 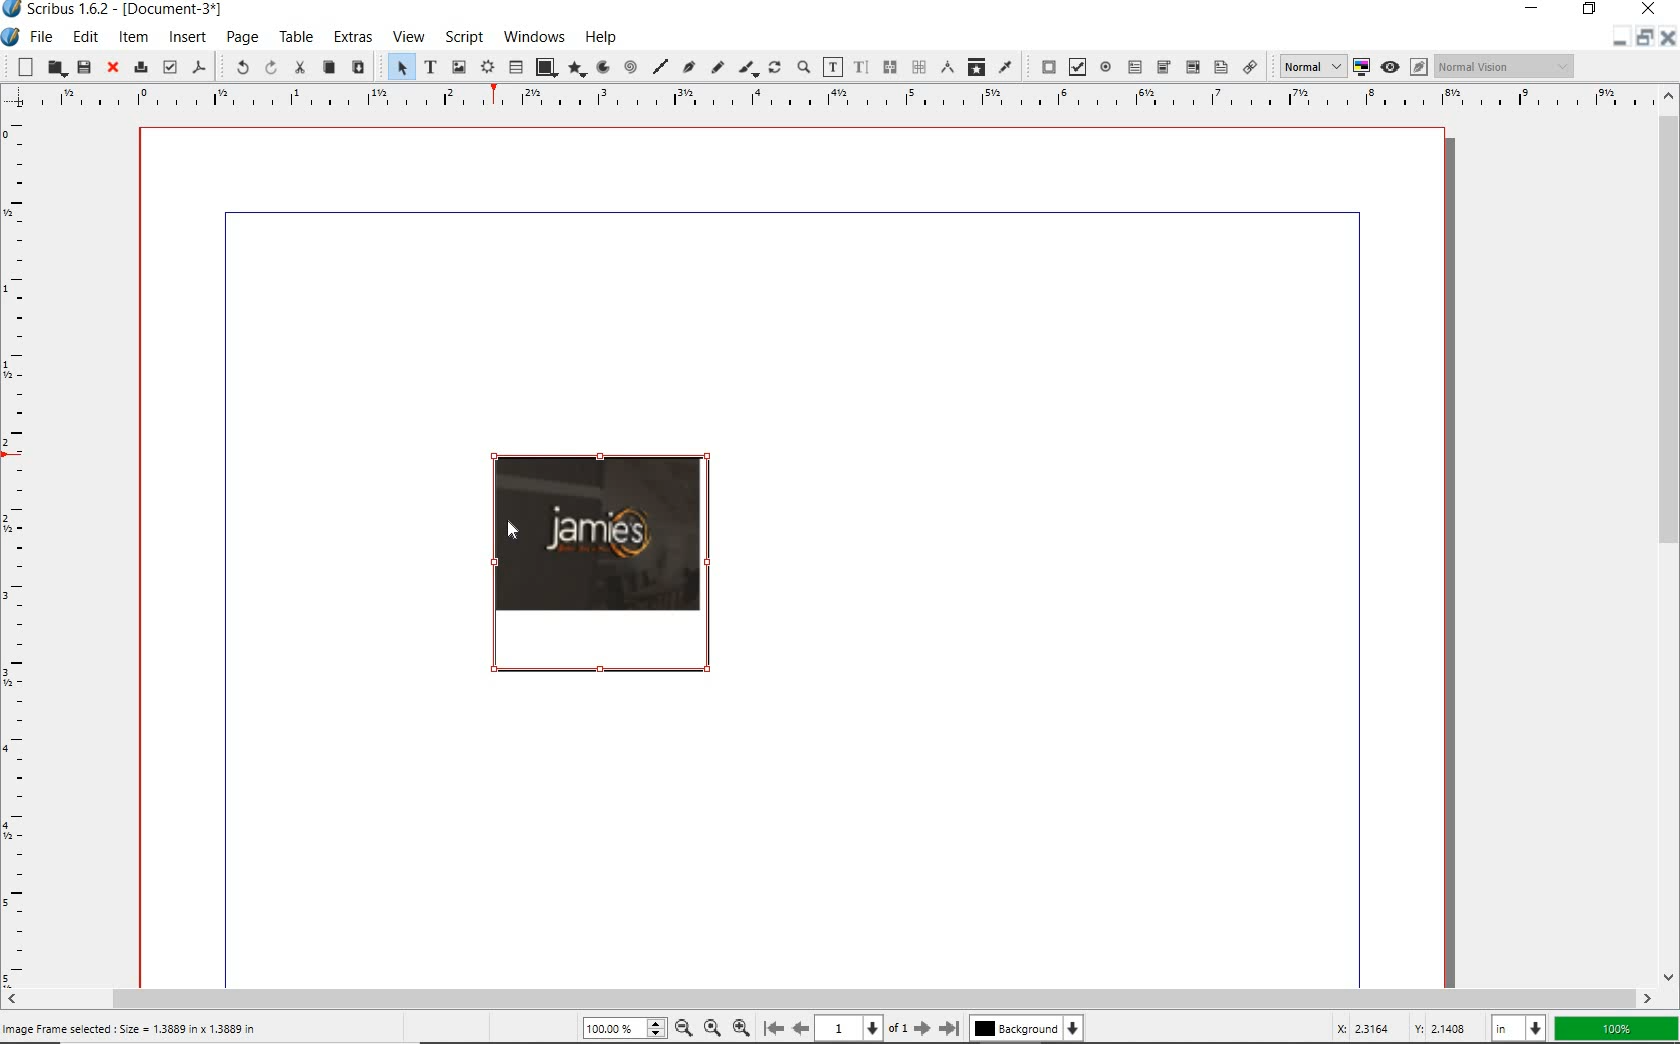 I want to click on RULER, so click(x=822, y=98).